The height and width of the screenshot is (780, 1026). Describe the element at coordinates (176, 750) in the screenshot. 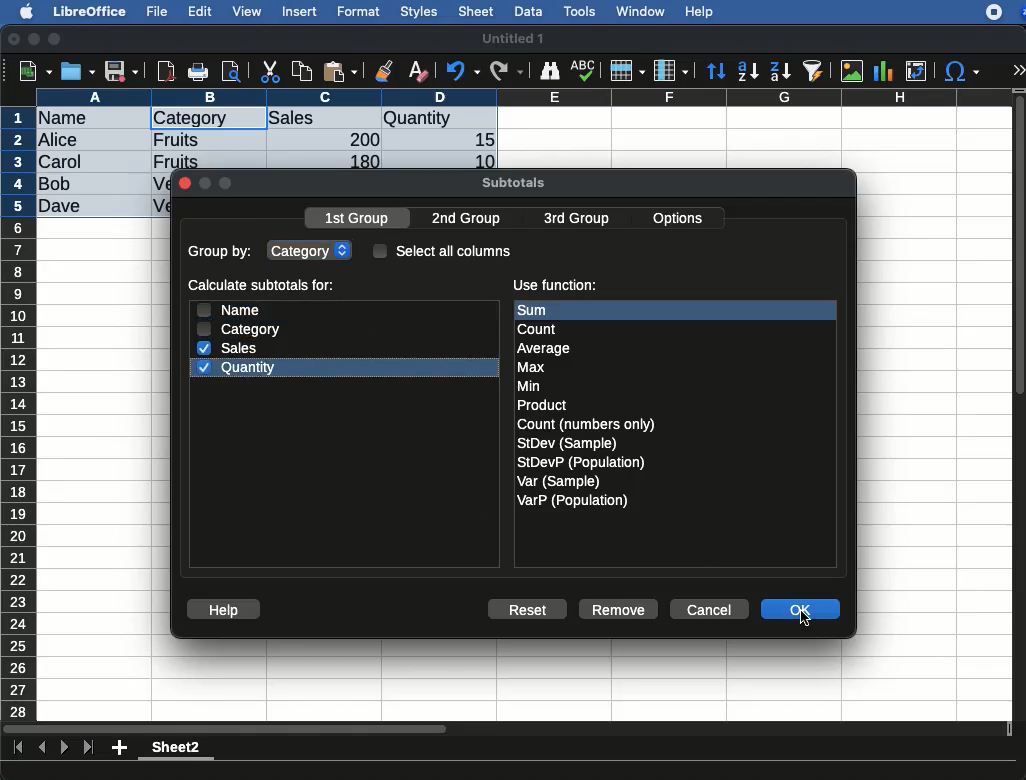

I see `sheet 2` at that location.